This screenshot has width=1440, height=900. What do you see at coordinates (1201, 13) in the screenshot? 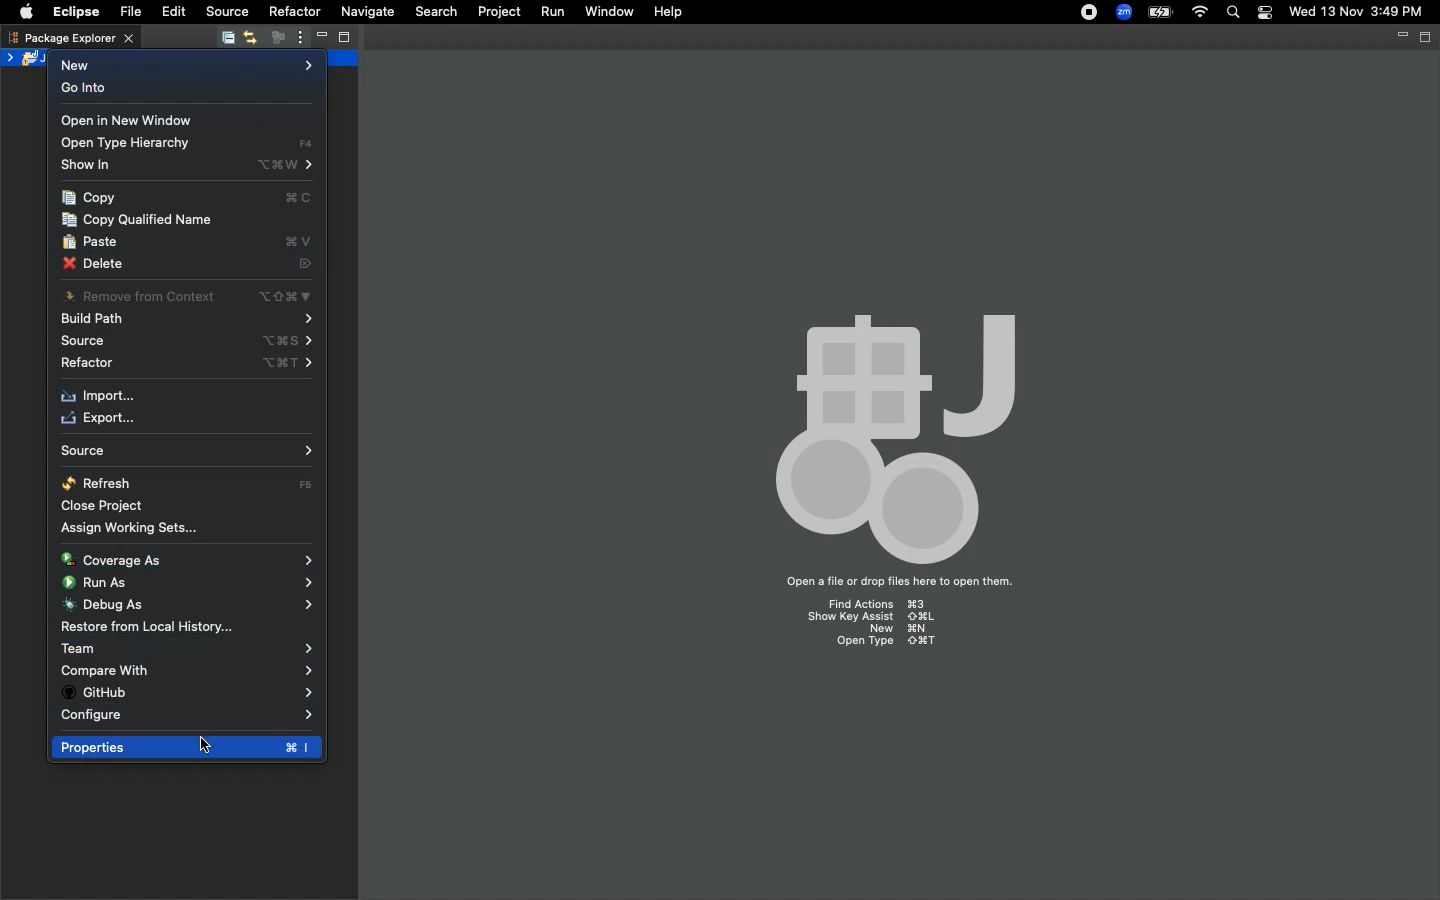
I see `Internet` at bounding box center [1201, 13].